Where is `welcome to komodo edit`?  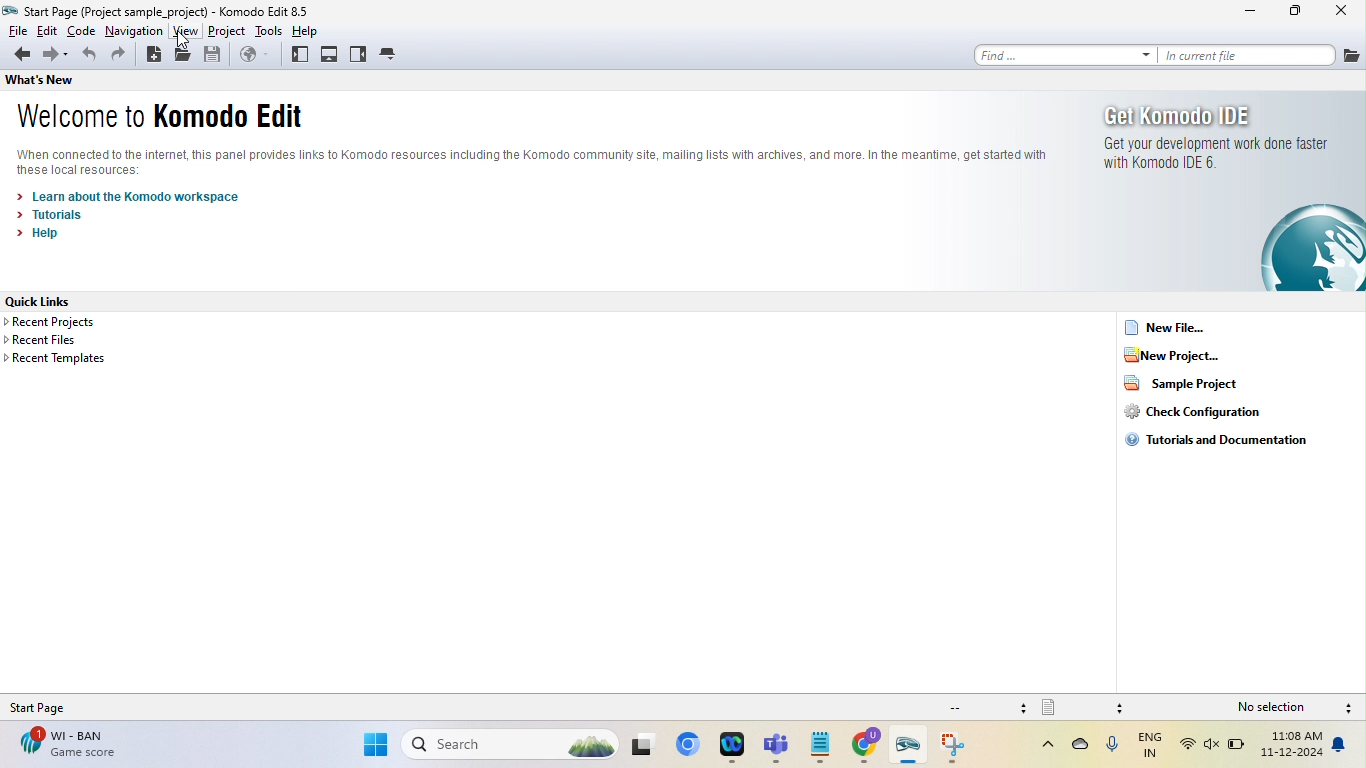 welcome to komodo edit is located at coordinates (170, 117).